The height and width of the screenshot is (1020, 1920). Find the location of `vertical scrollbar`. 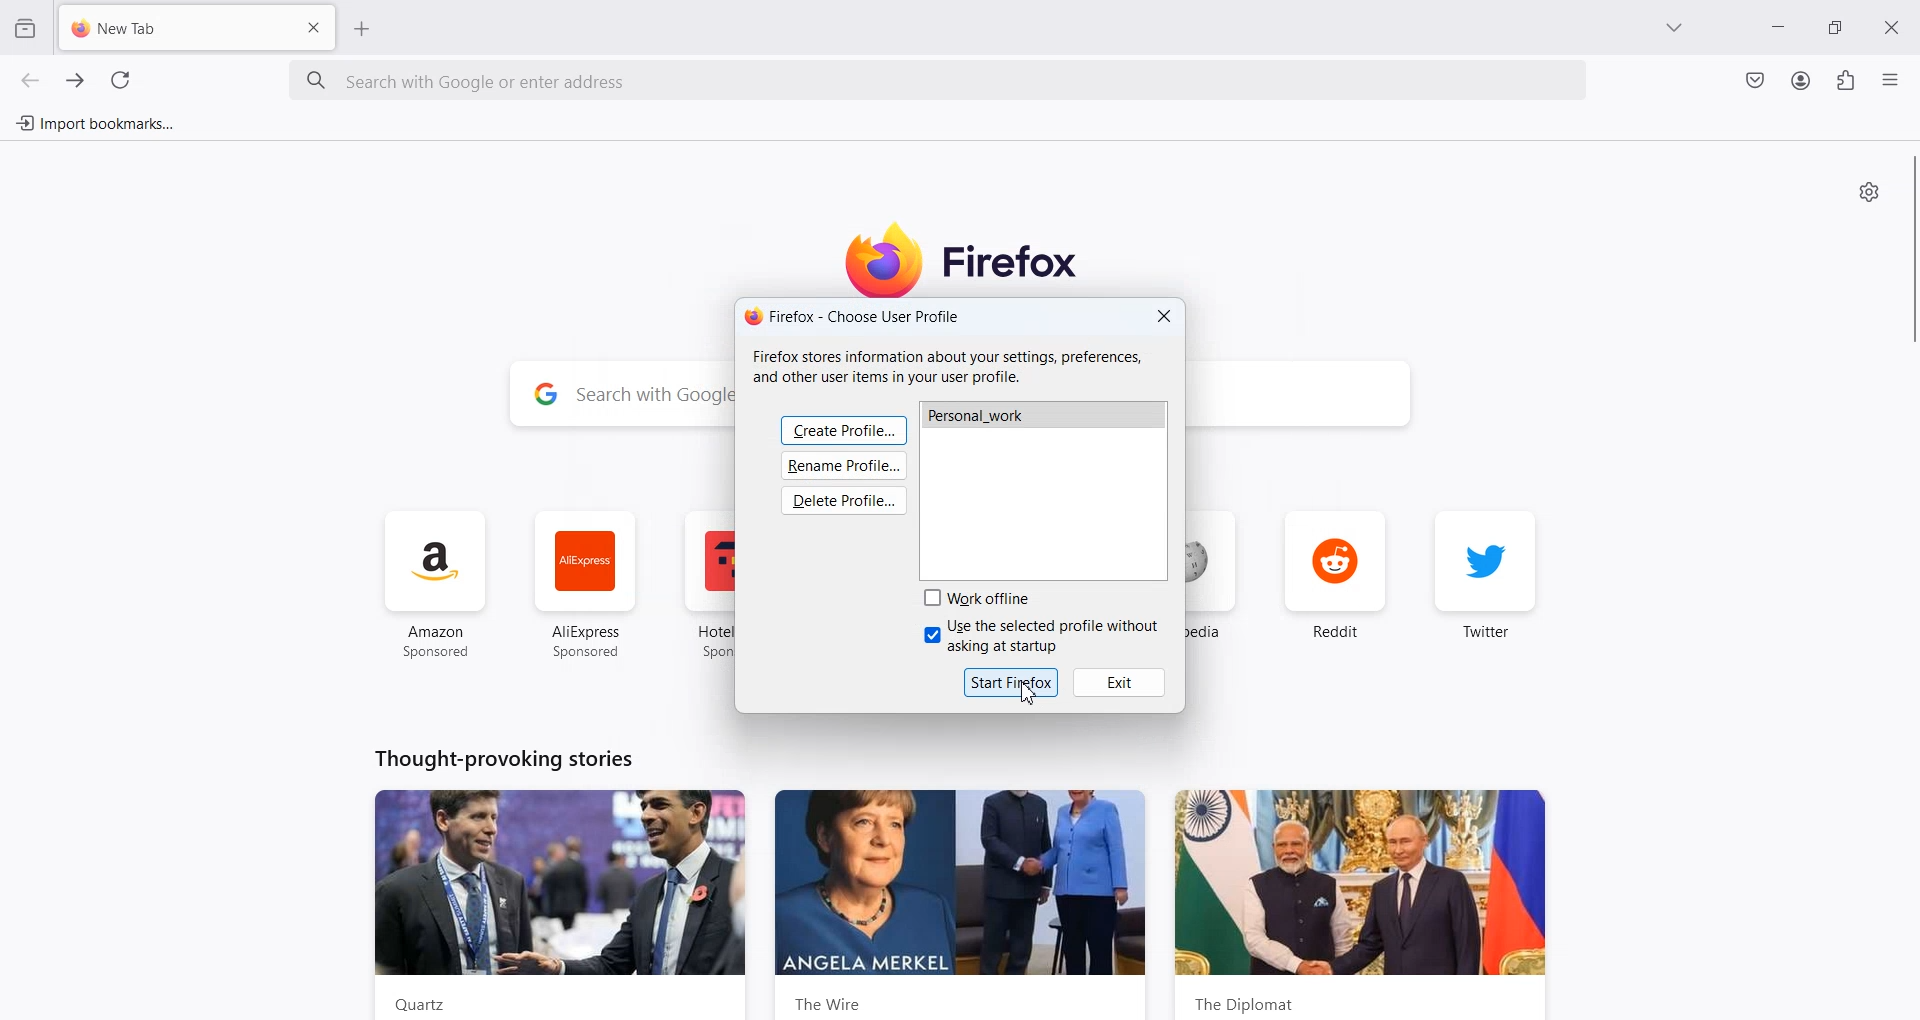

vertical scrollbar is located at coordinates (1908, 250).